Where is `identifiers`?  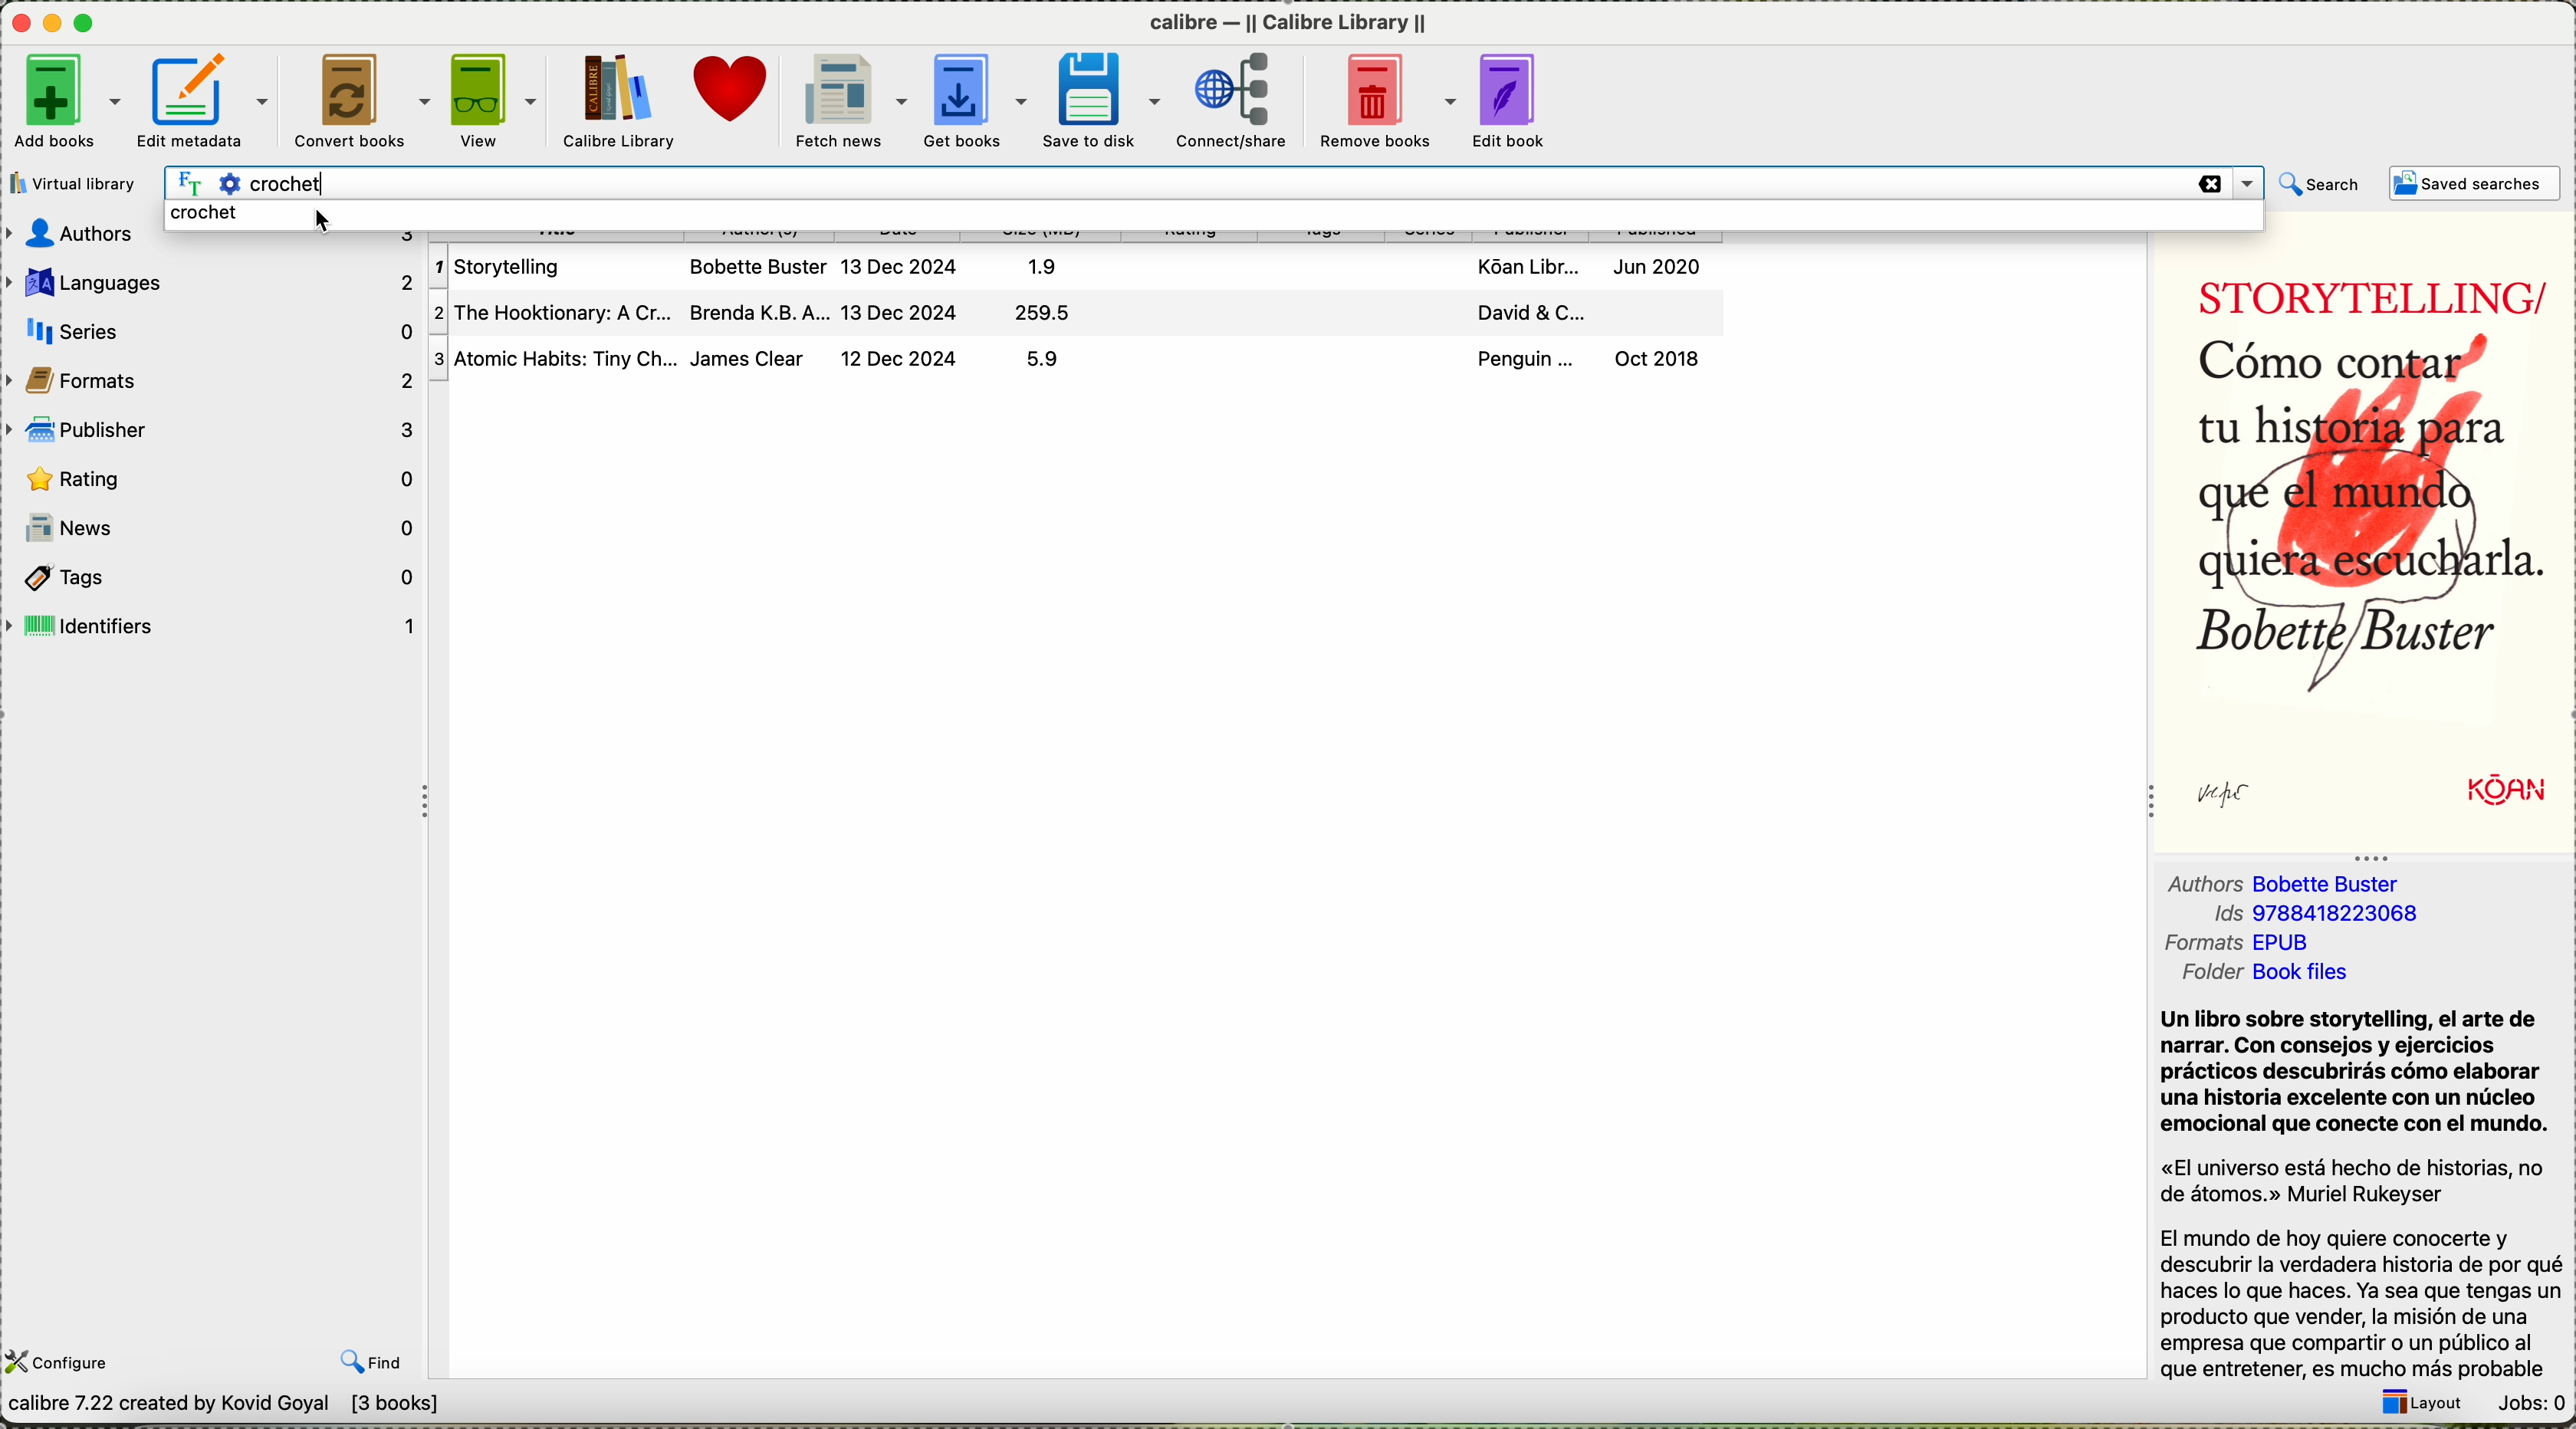
identifiers is located at coordinates (216, 625).